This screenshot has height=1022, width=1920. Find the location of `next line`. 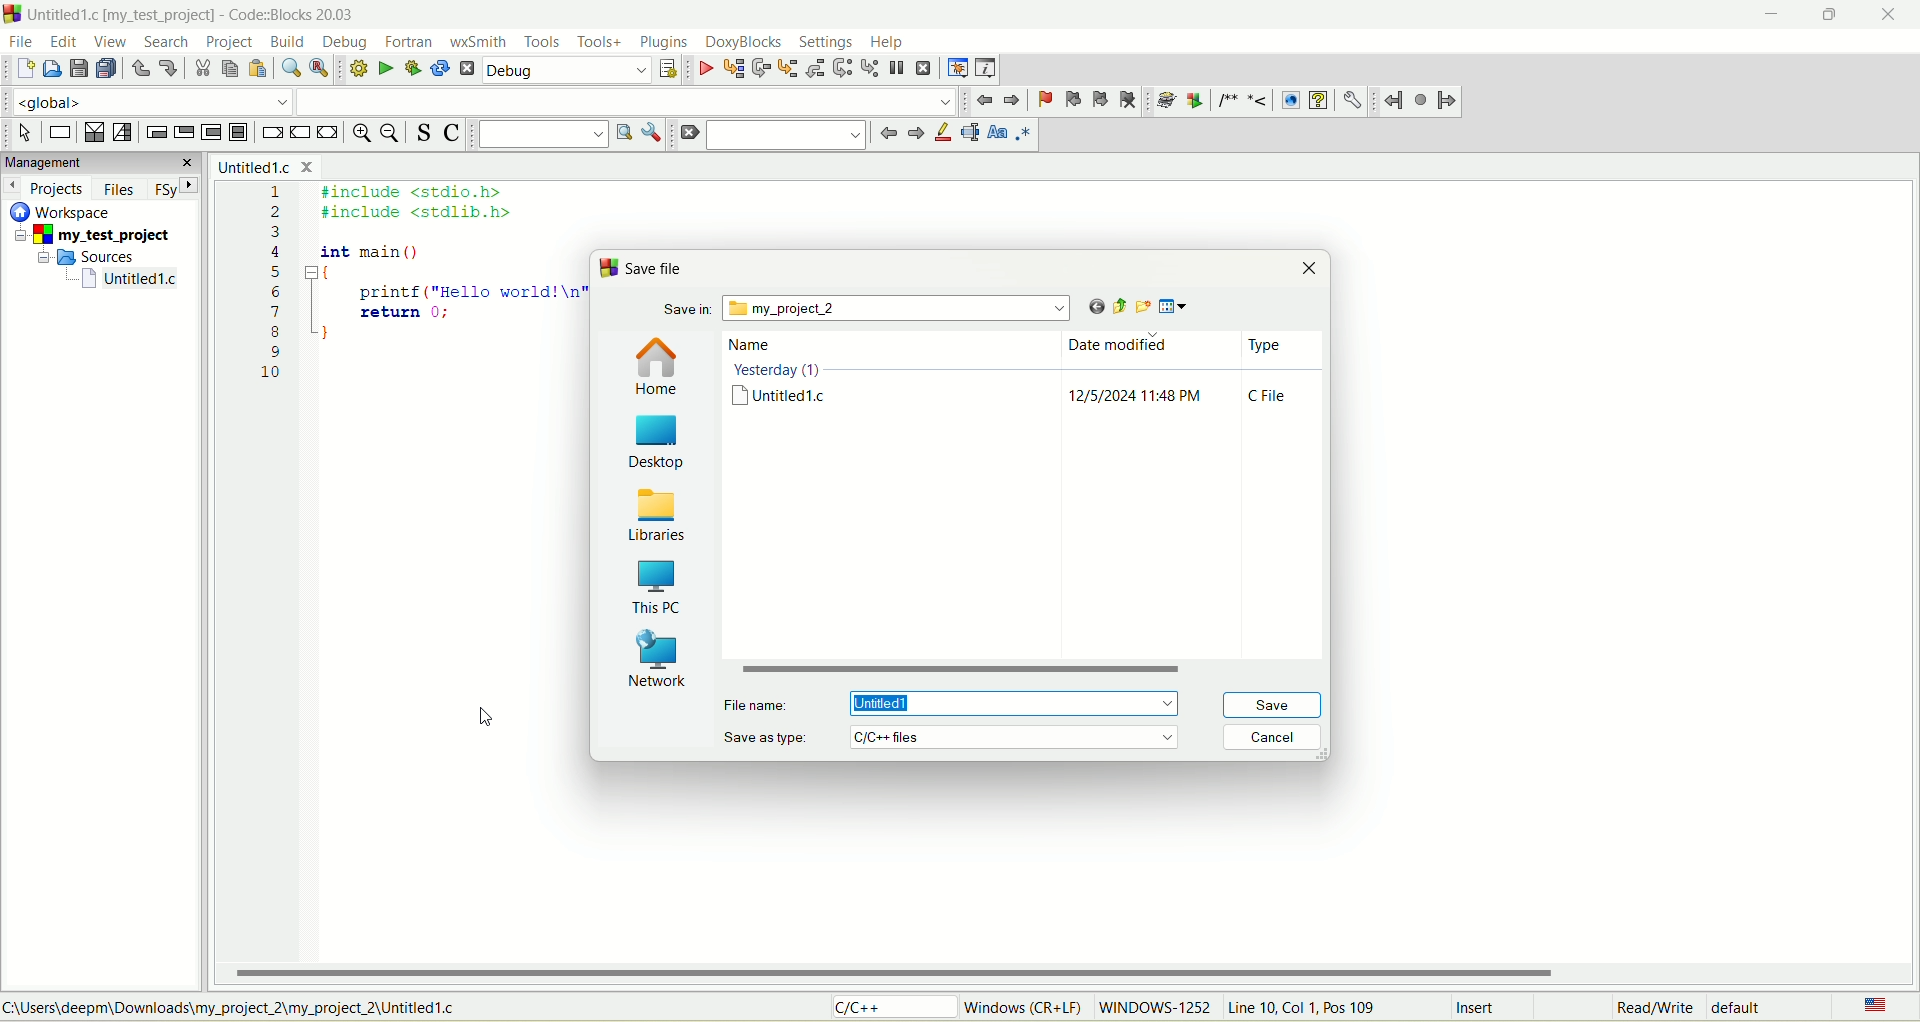

next line is located at coordinates (759, 69).